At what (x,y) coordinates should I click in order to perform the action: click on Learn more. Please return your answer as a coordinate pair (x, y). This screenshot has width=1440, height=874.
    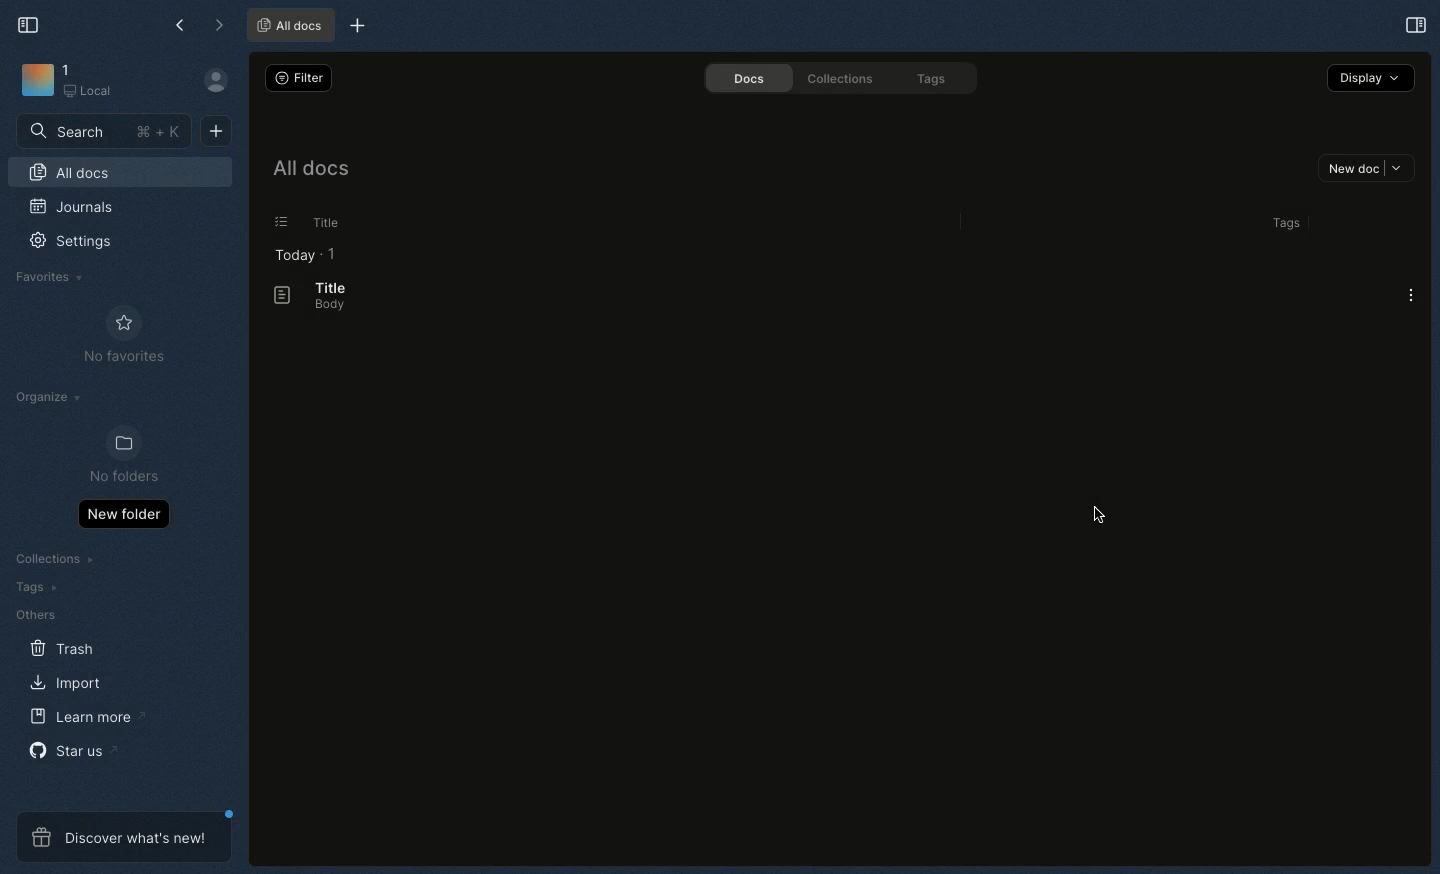
    Looking at the image, I should click on (88, 717).